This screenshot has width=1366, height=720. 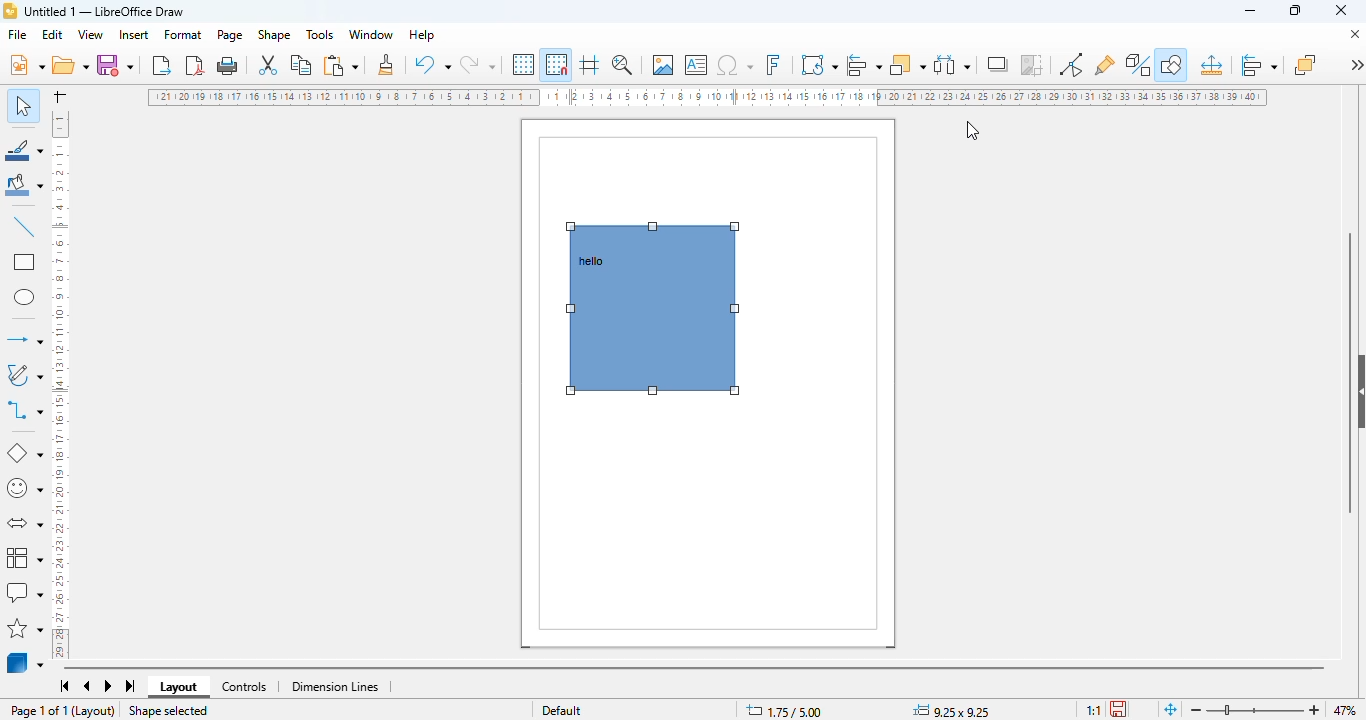 What do you see at coordinates (1118, 708) in the screenshot?
I see `click to save the document` at bounding box center [1118, 708].